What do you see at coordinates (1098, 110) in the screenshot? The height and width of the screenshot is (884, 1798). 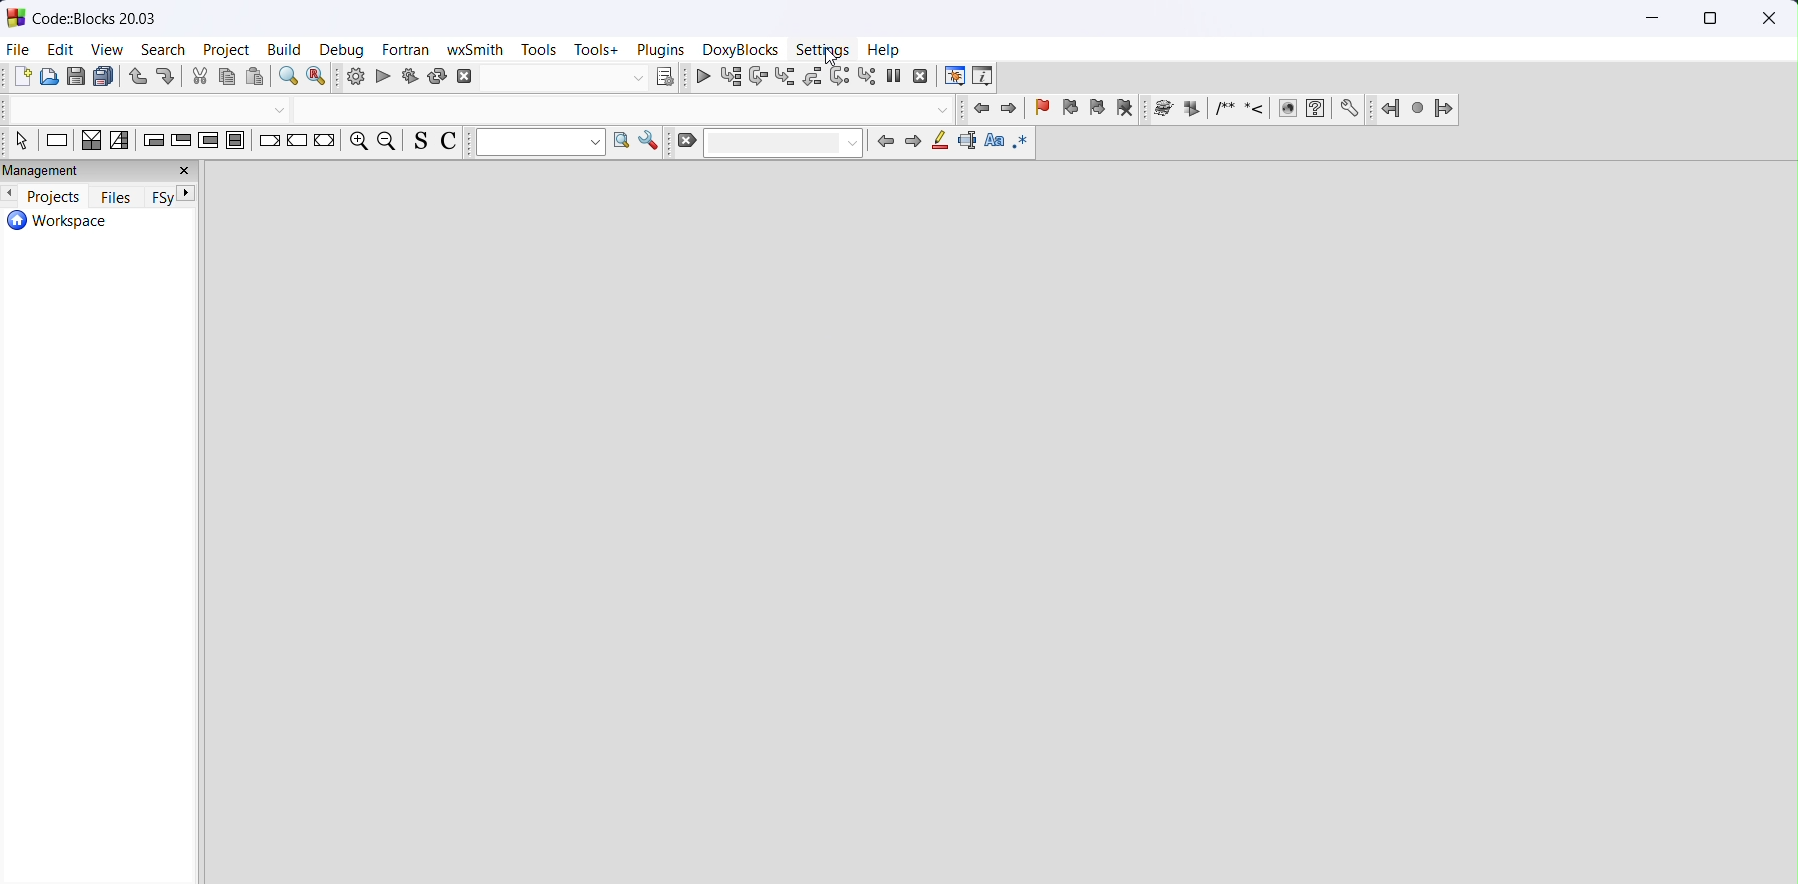 I see `next bookmark` at bounding box center [1098, 110].